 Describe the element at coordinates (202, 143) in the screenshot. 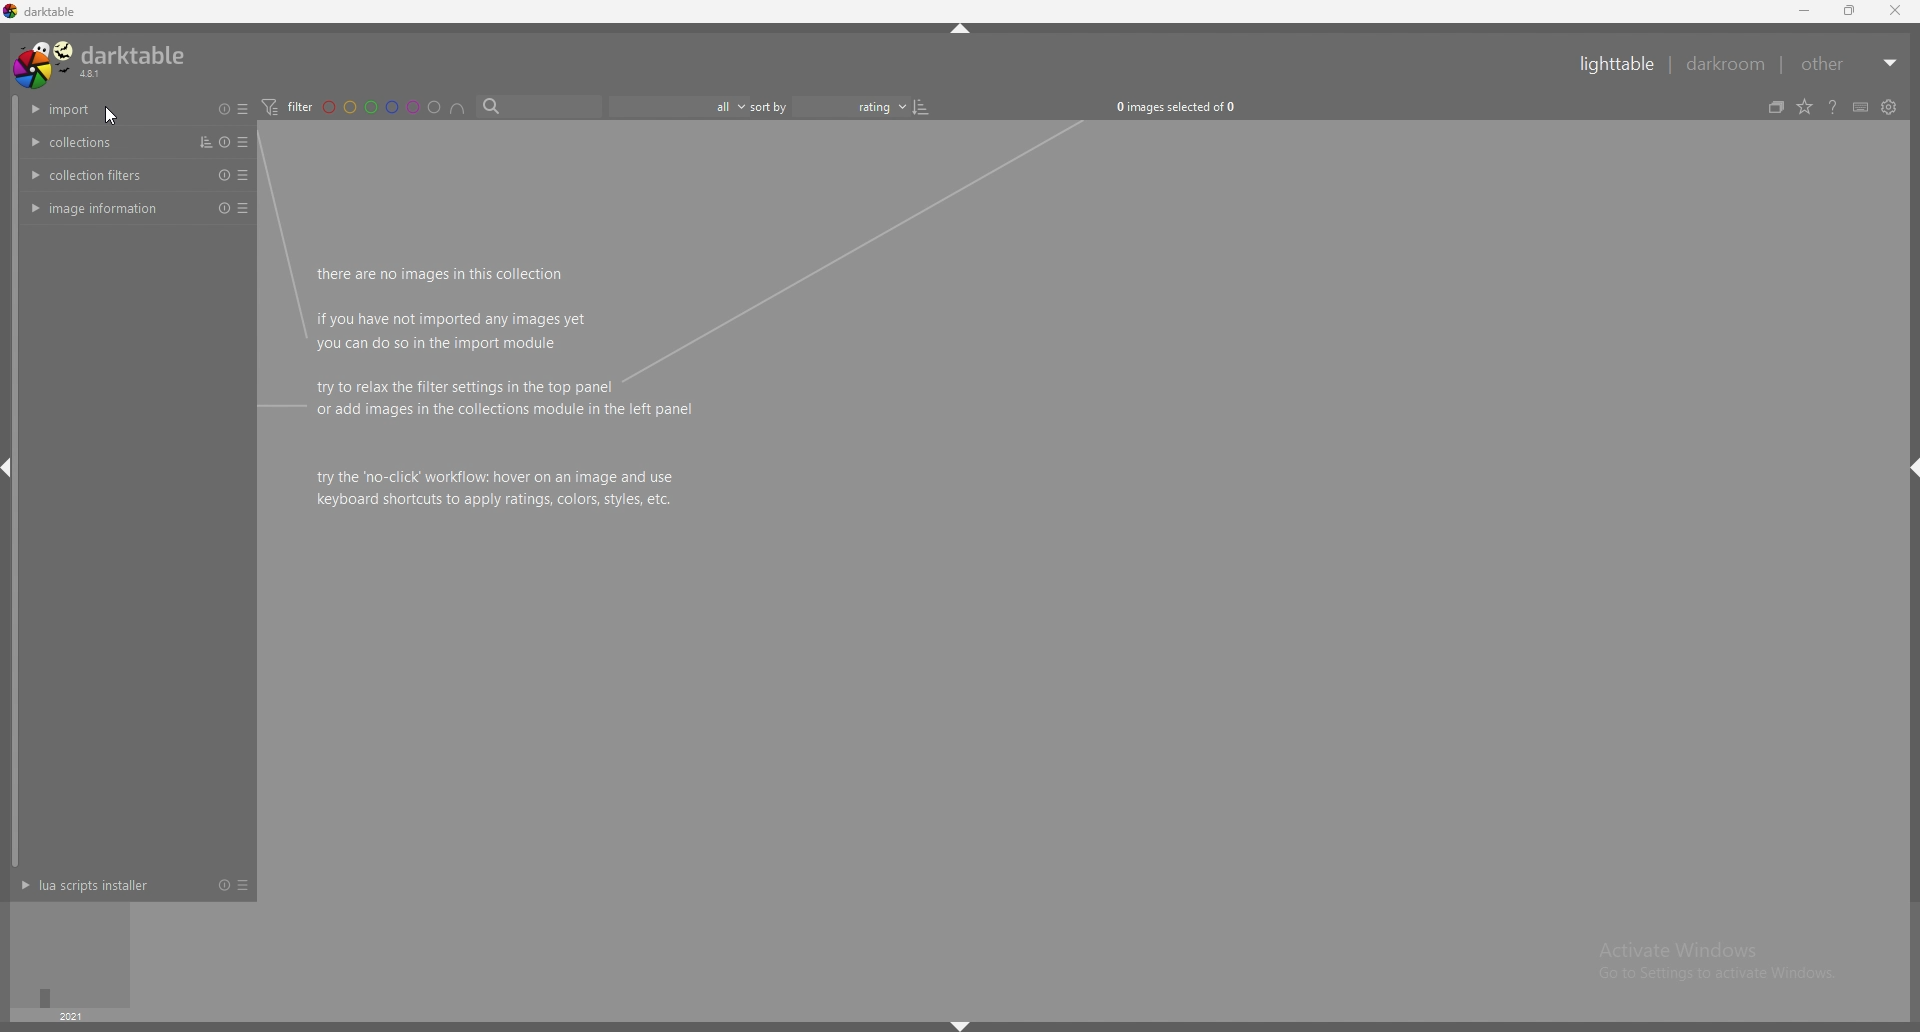

I see `sort` at that location.